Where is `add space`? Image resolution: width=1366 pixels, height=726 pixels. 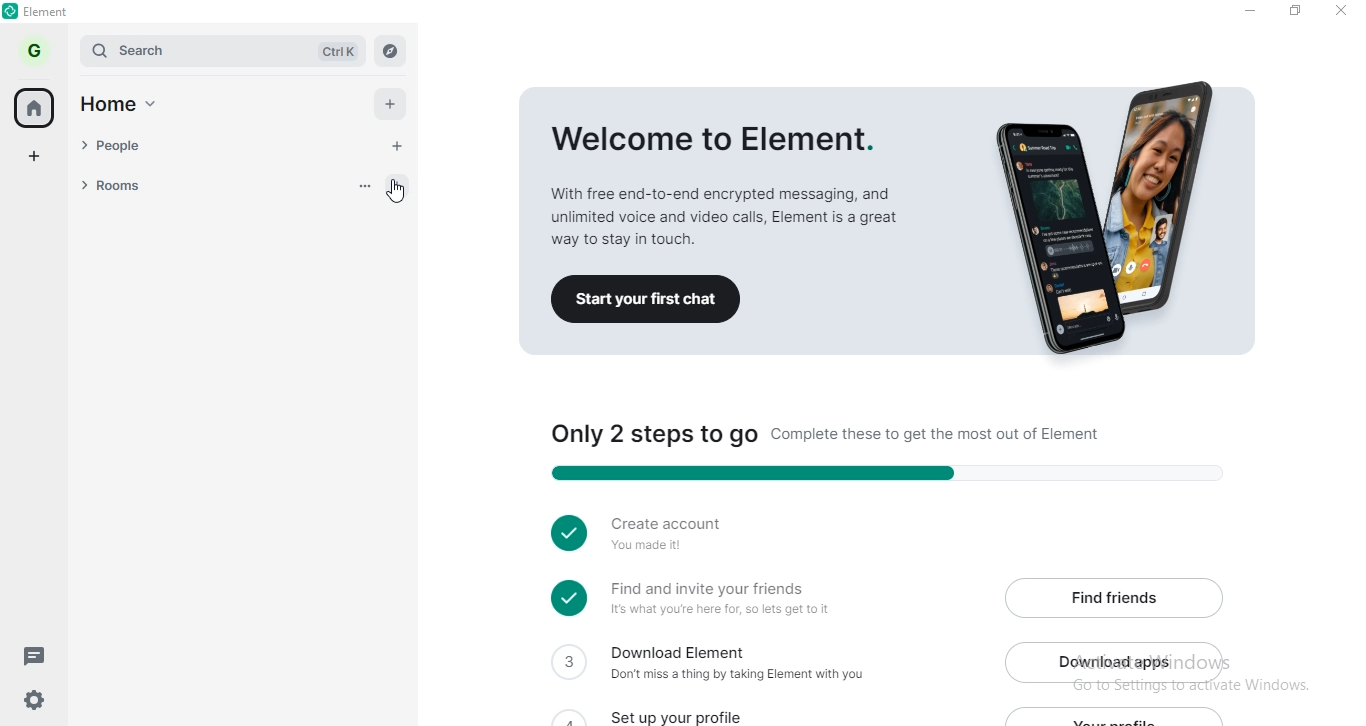
add space is located at coordinates (36, 153).